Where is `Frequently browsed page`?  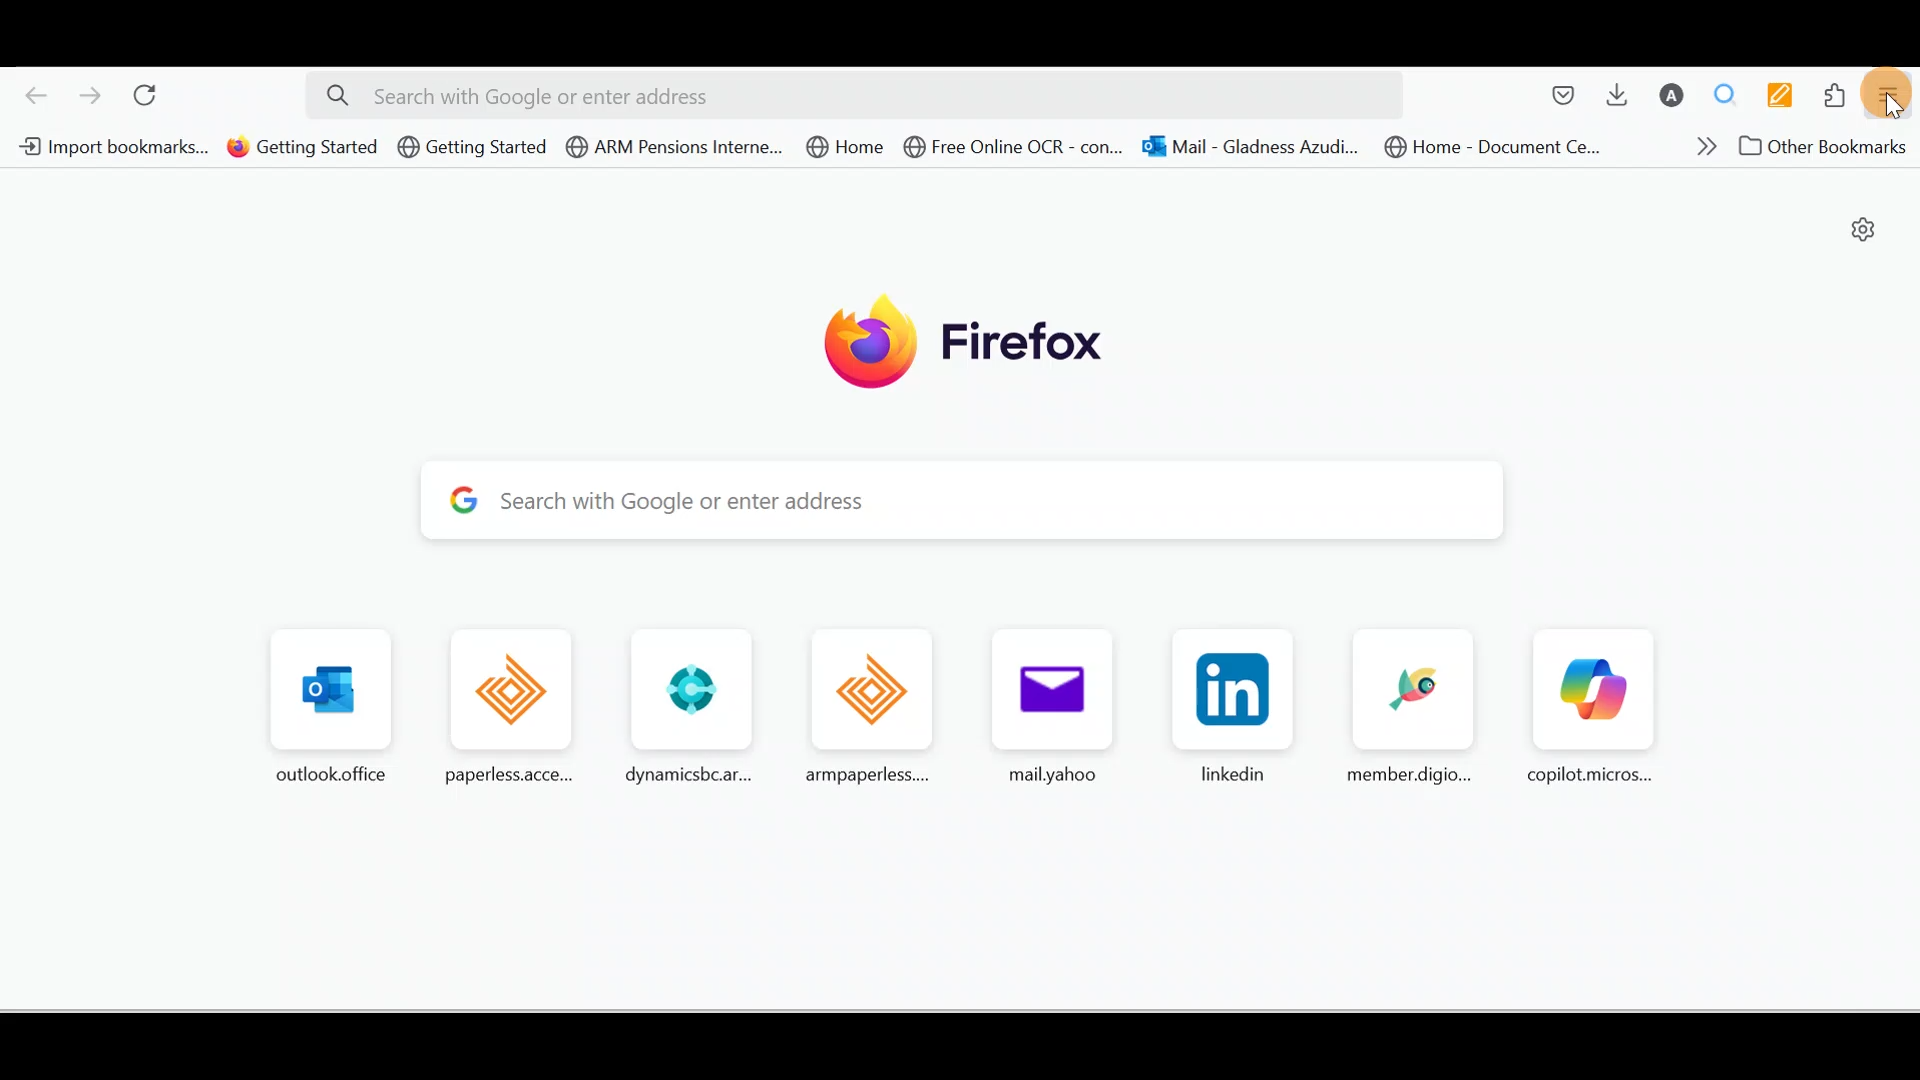 Frequently browsed page is located at coordinates (334, 699).